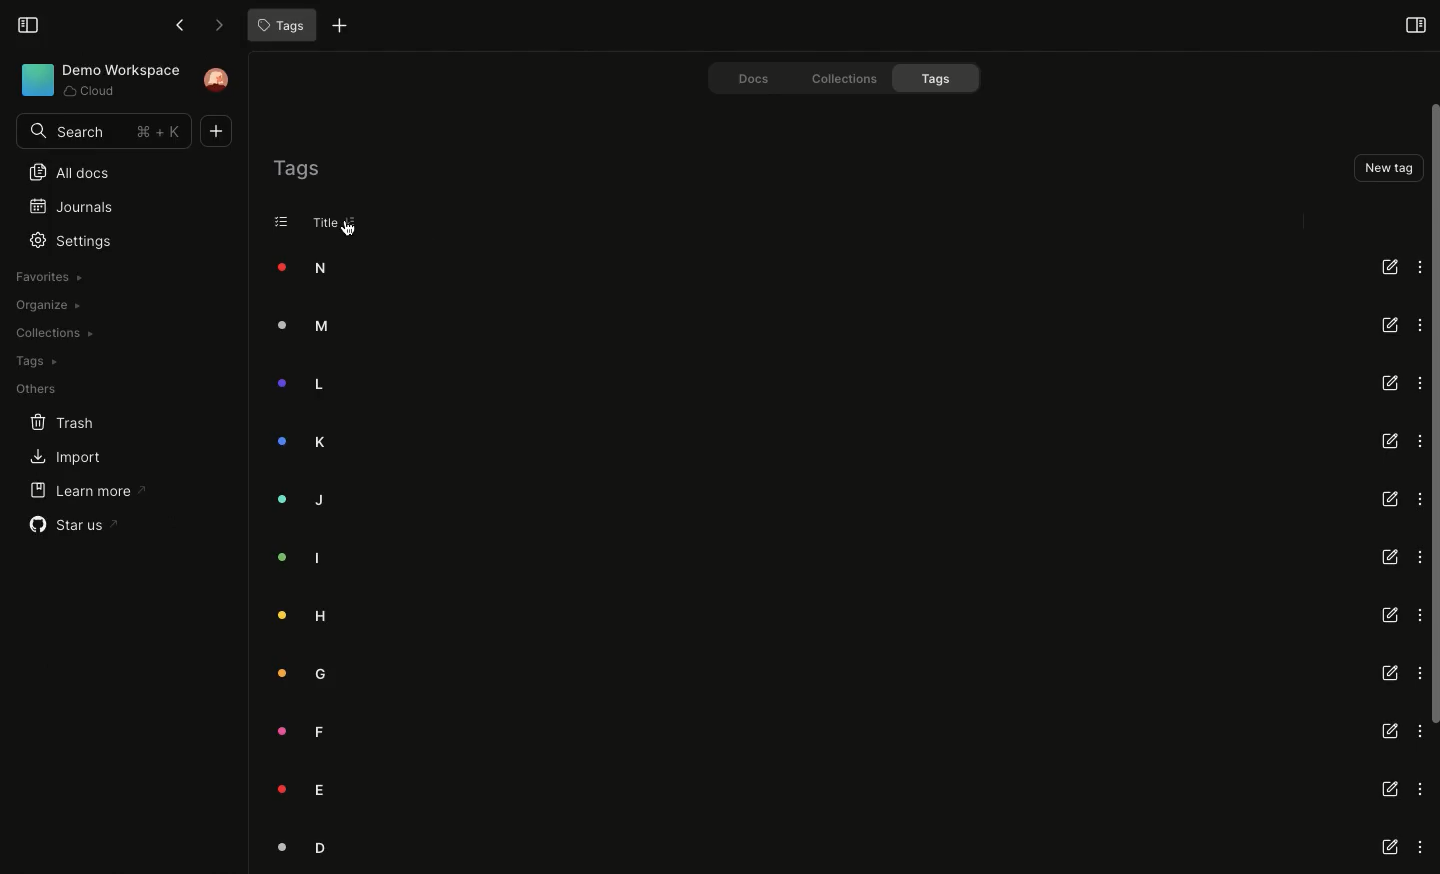 The image size is (1440, 874). Describe the element at coordinates (220, 131) in the screenshot. I see `New doc` at that location.